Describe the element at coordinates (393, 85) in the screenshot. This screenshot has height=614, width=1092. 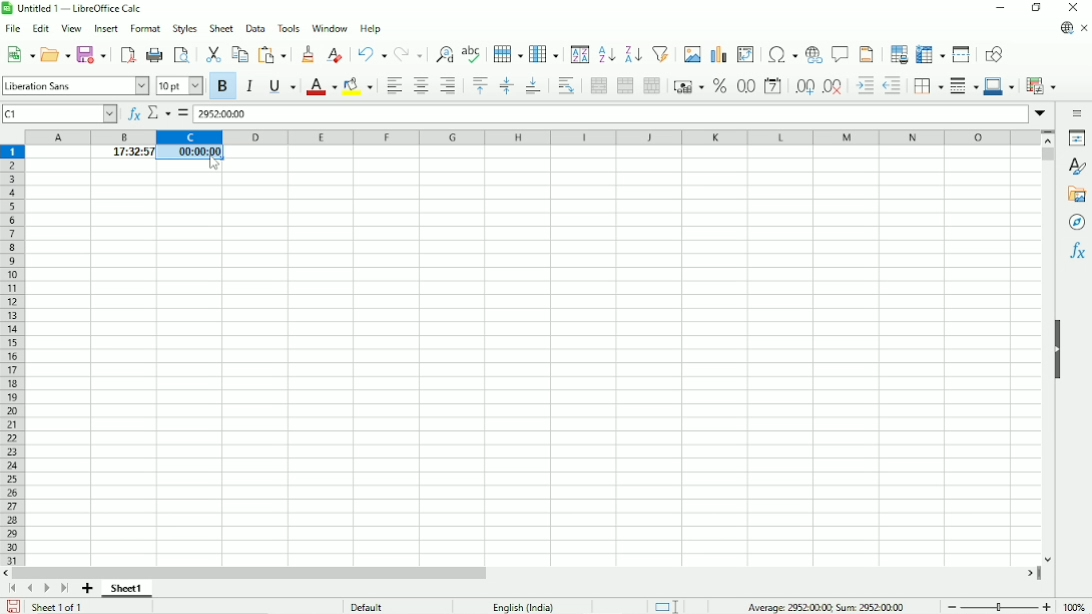
I see `Align left` at that location.